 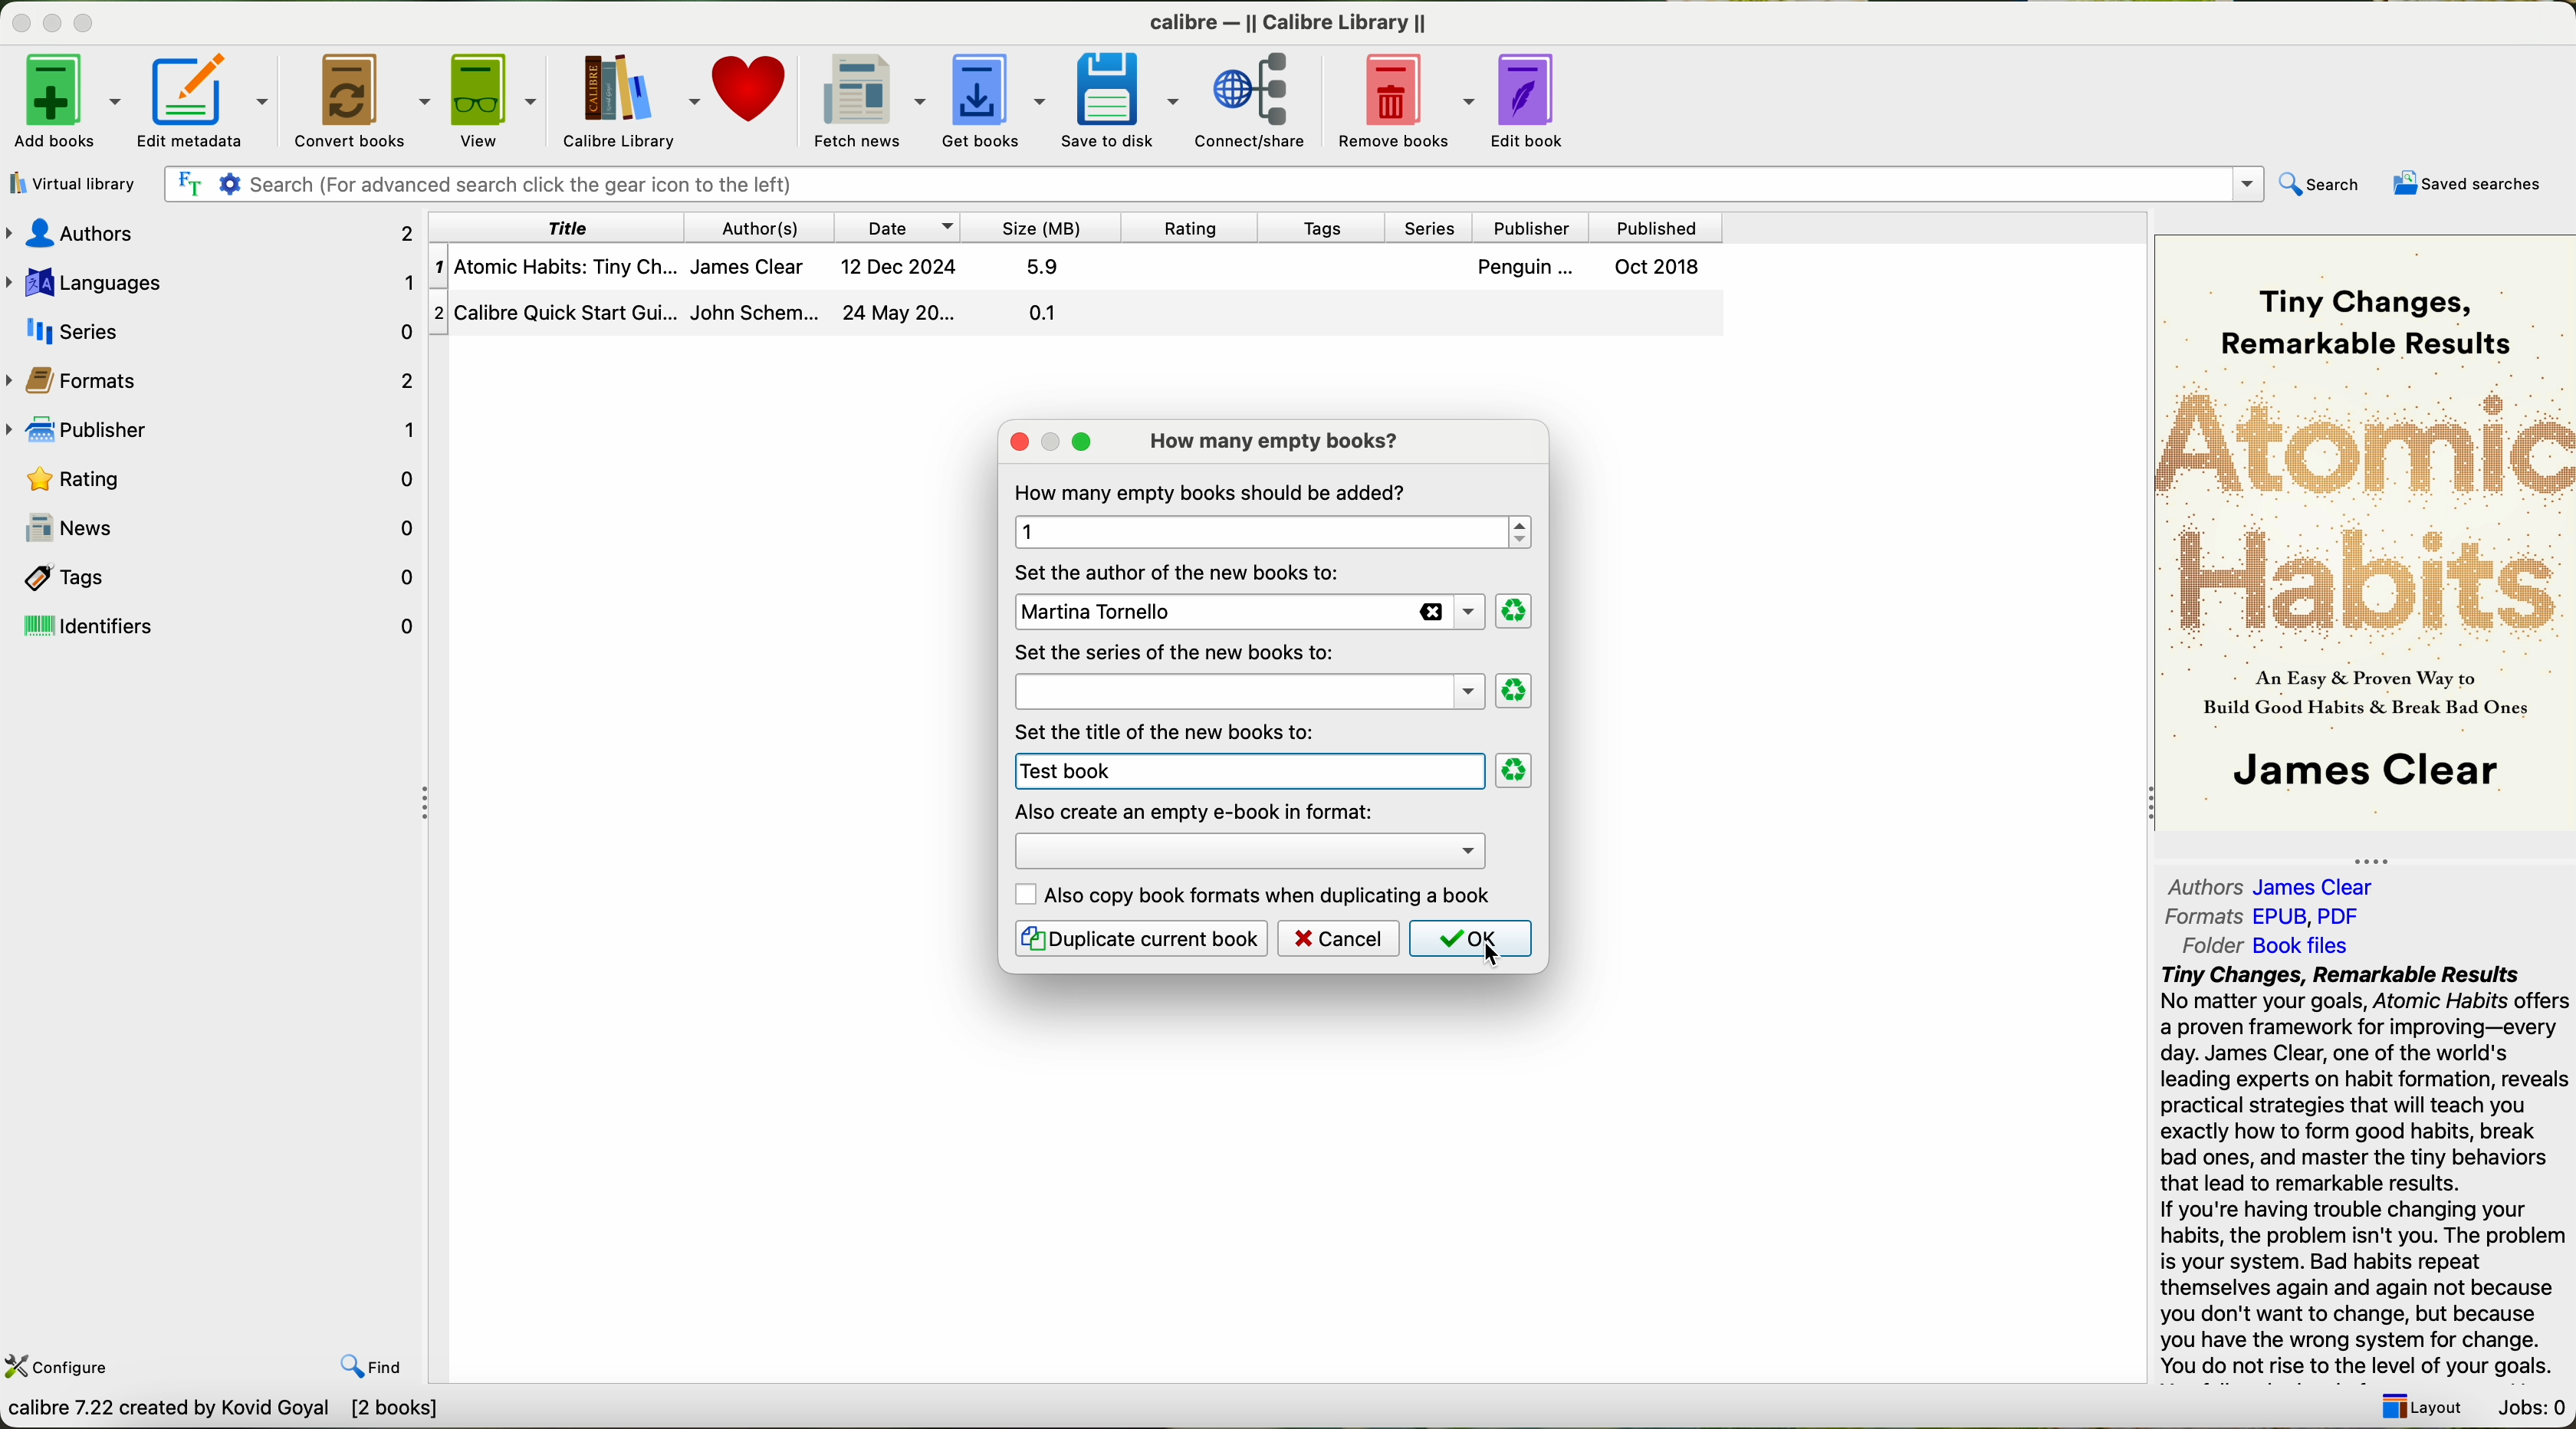 What do you see at coordinates (1513, 612) in the screenshot?
I see `clear` at bounding box center [1513, 612].